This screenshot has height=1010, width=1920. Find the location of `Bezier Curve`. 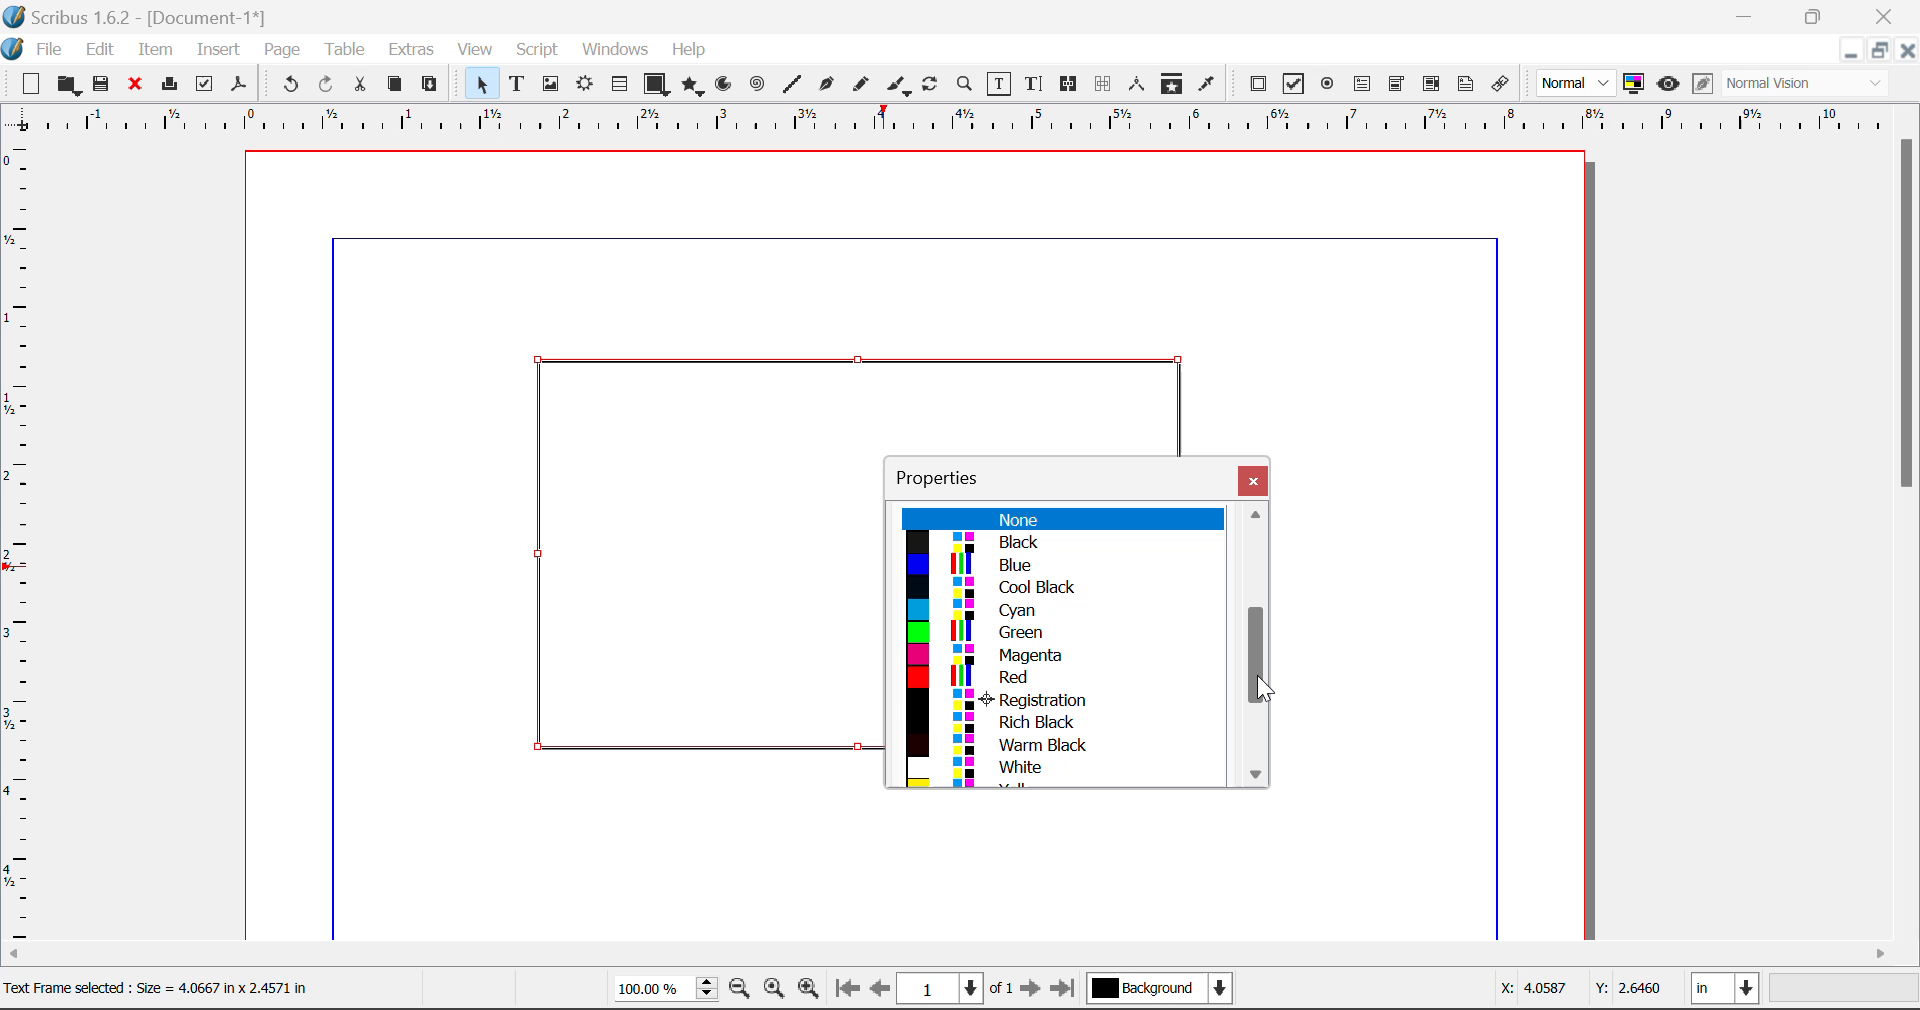

Bezier Curve is located at coordinates (824, 84).